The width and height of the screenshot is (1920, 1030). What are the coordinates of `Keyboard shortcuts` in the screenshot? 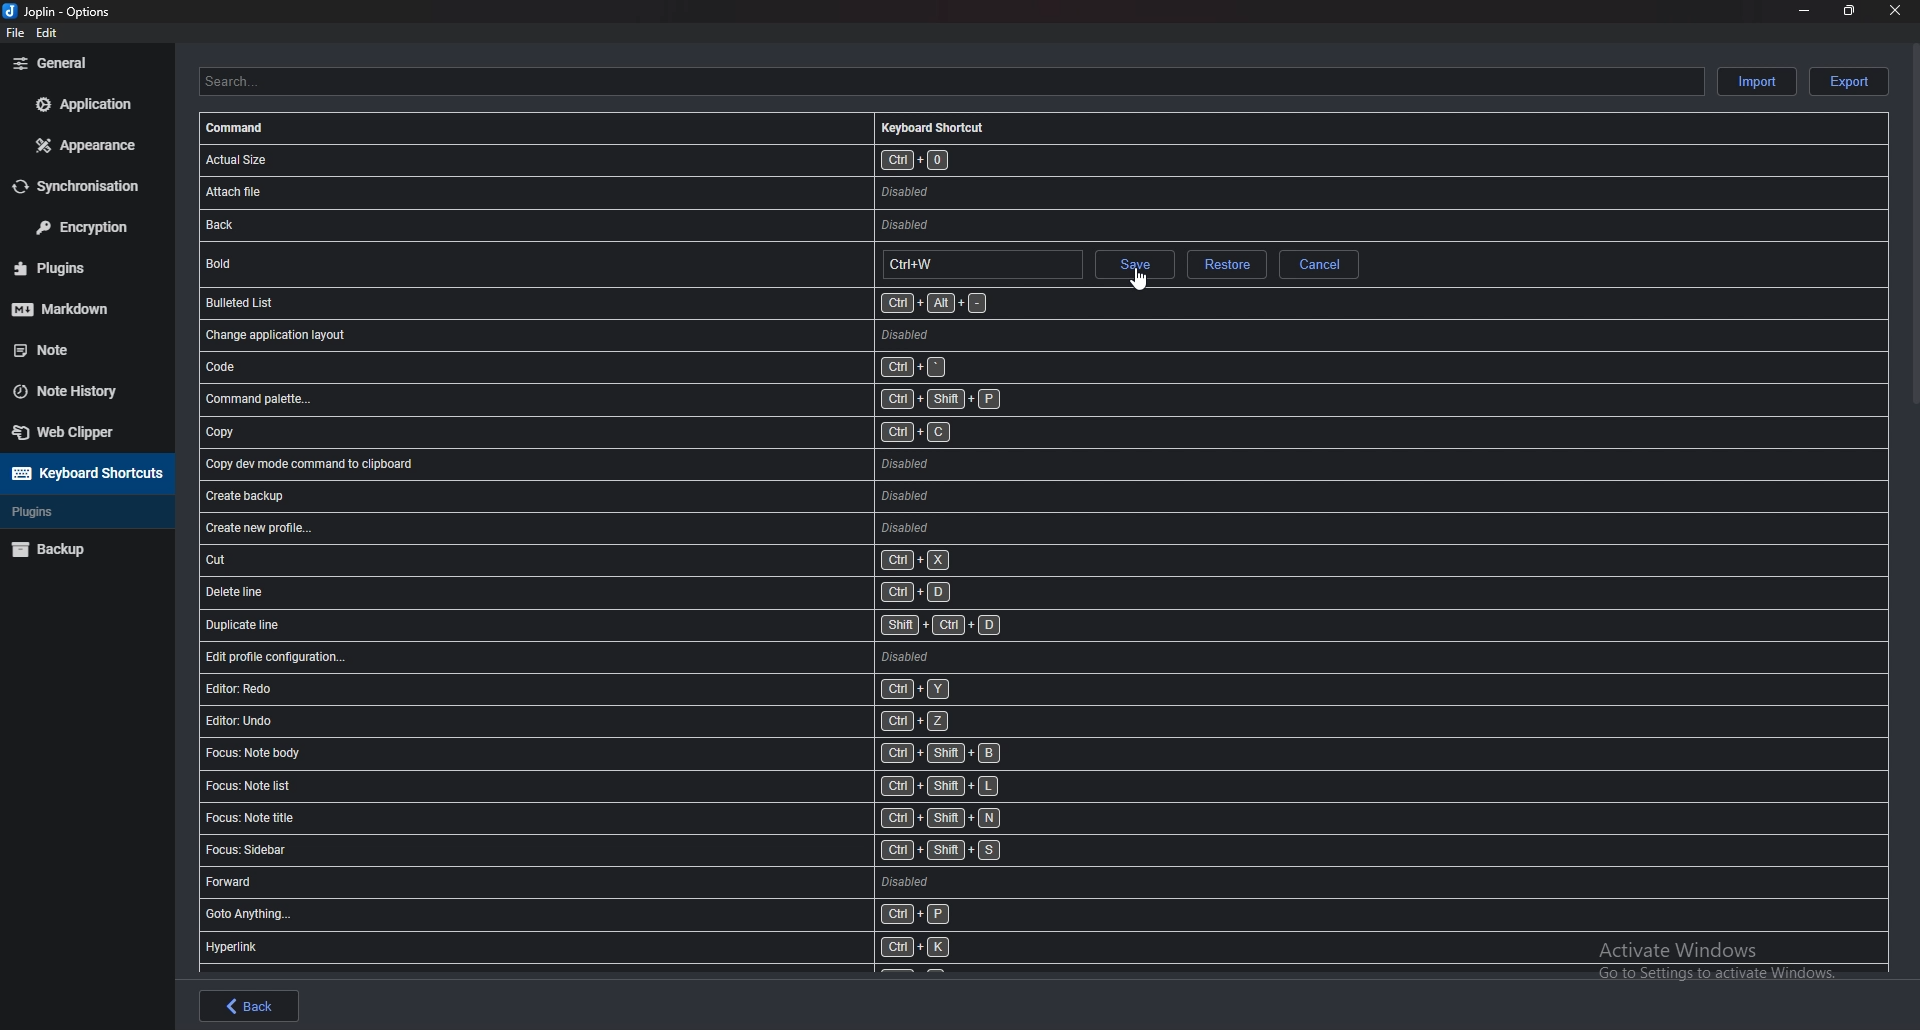 It's located at (933, 124).